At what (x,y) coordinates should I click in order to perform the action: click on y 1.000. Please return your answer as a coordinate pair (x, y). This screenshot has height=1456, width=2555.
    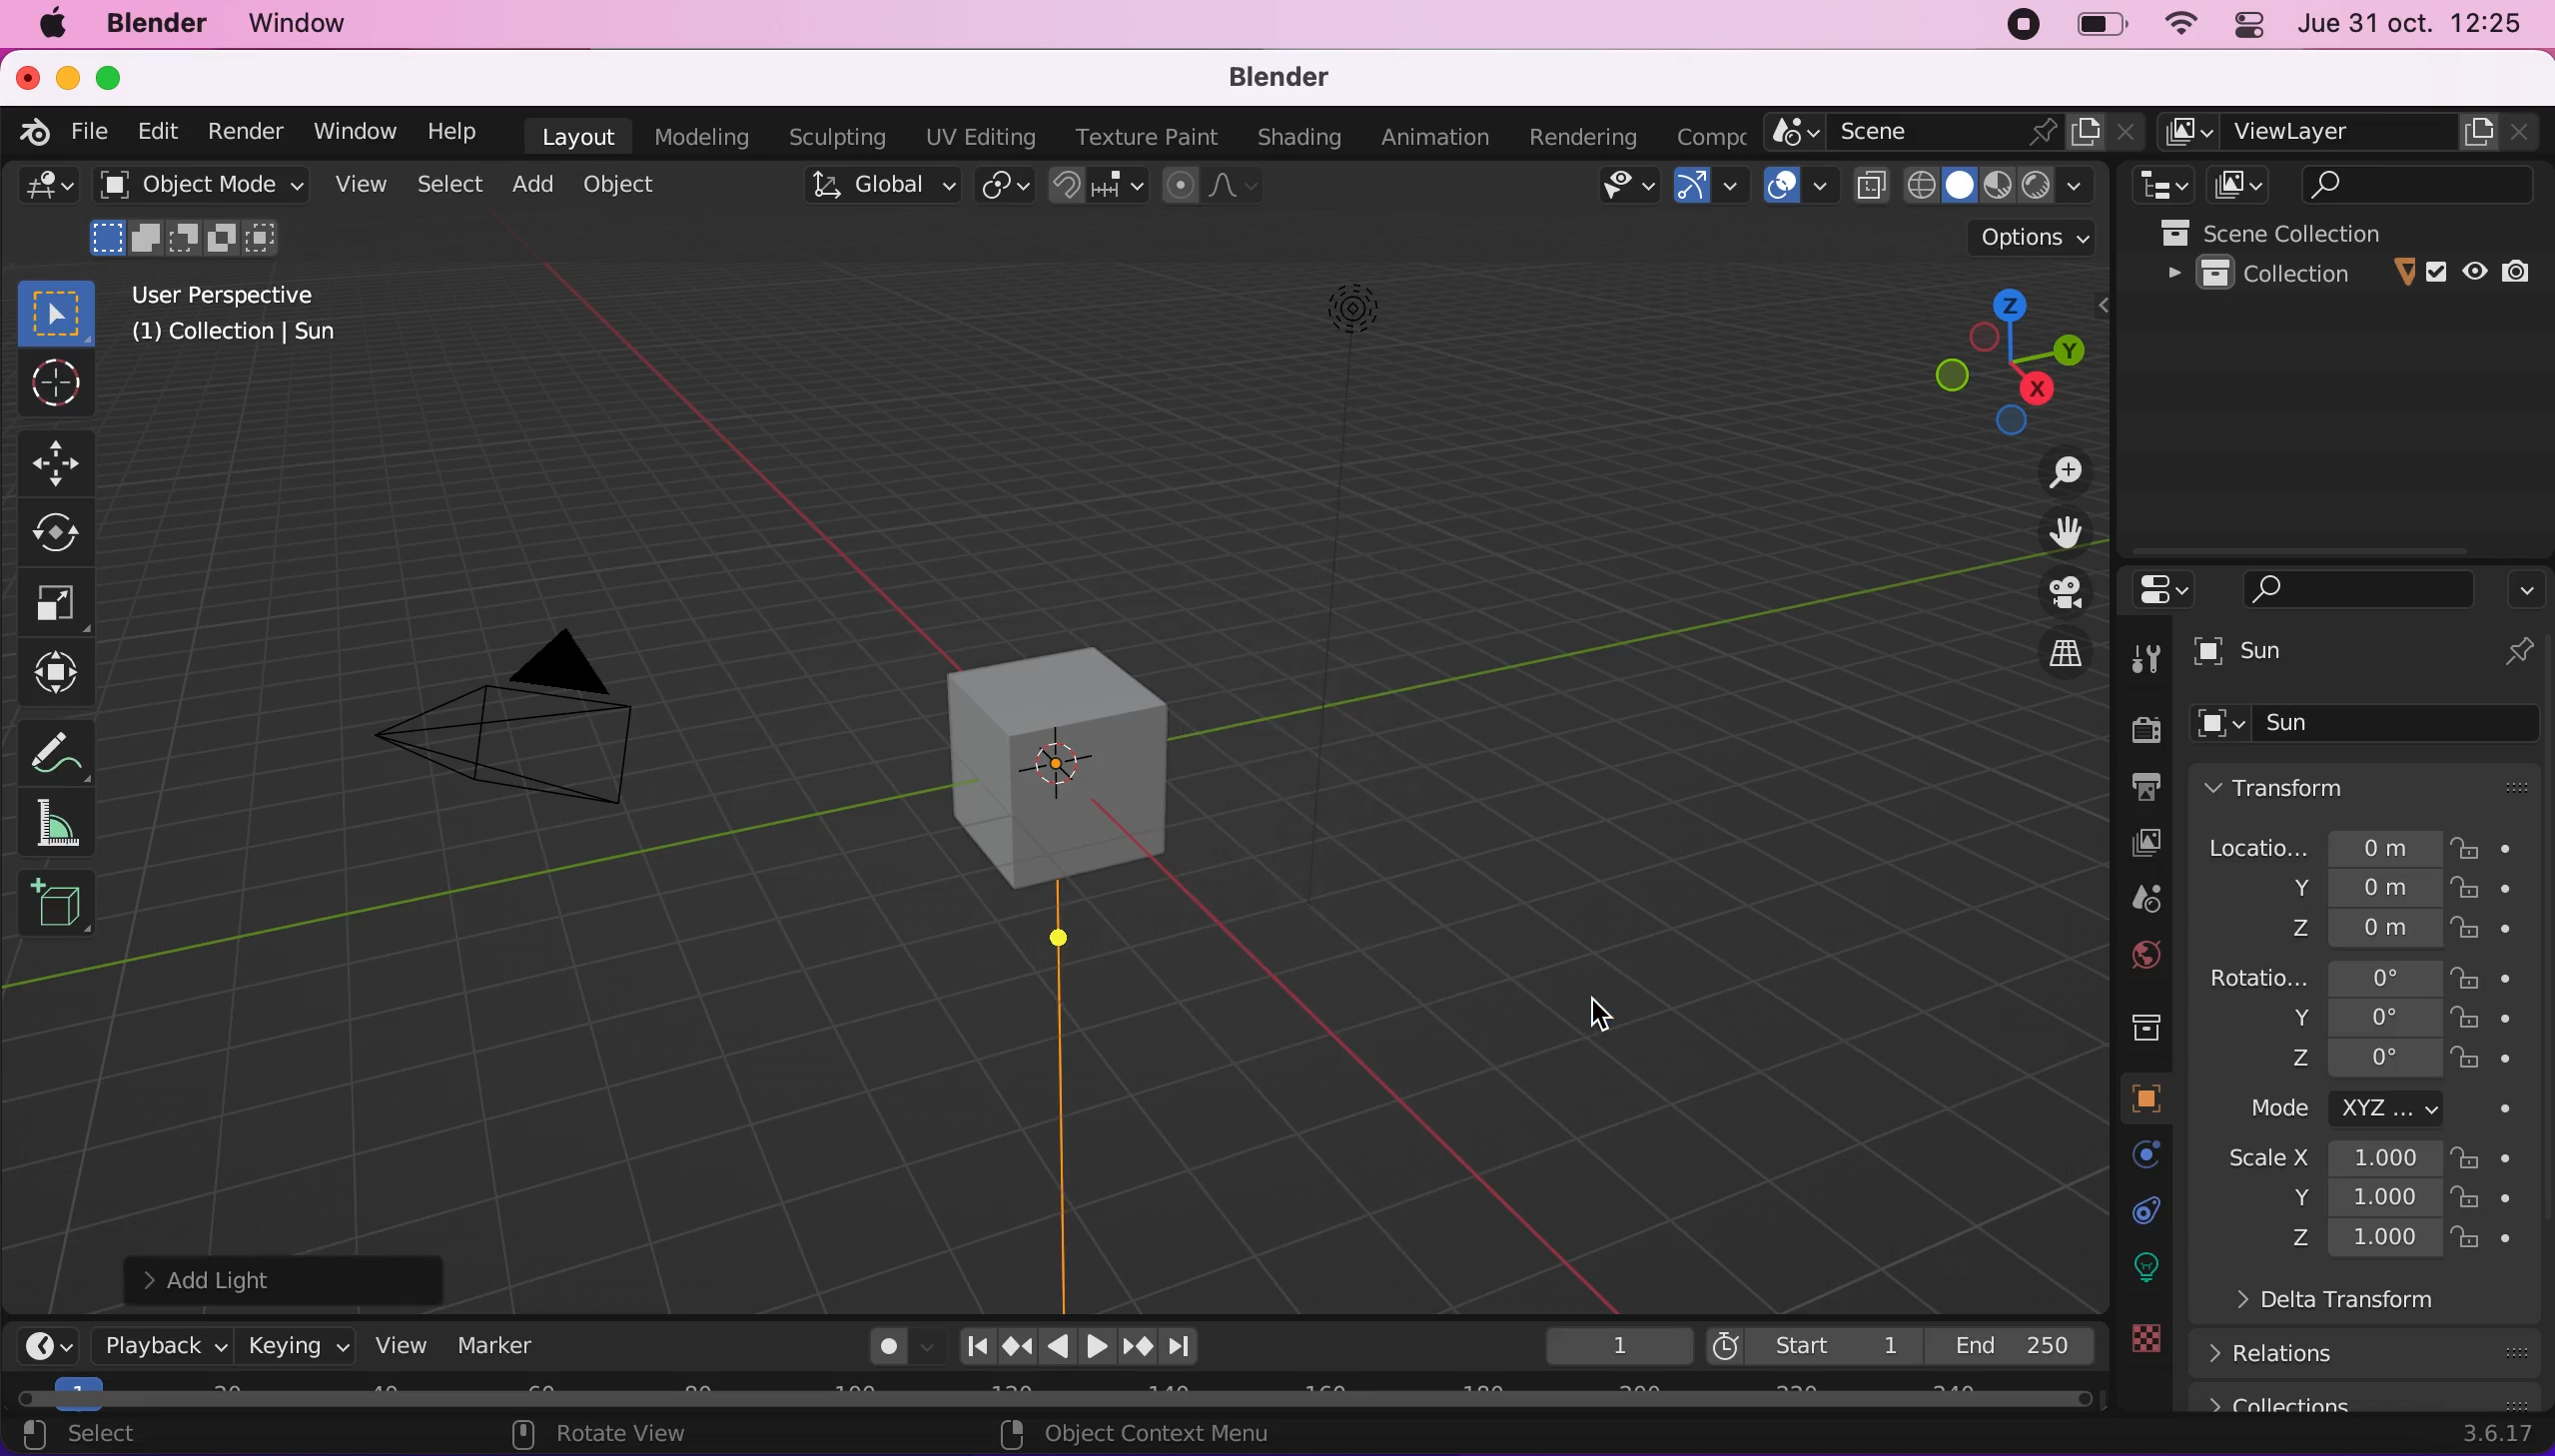
    Looking at the image, I should click on (2359, 1200).